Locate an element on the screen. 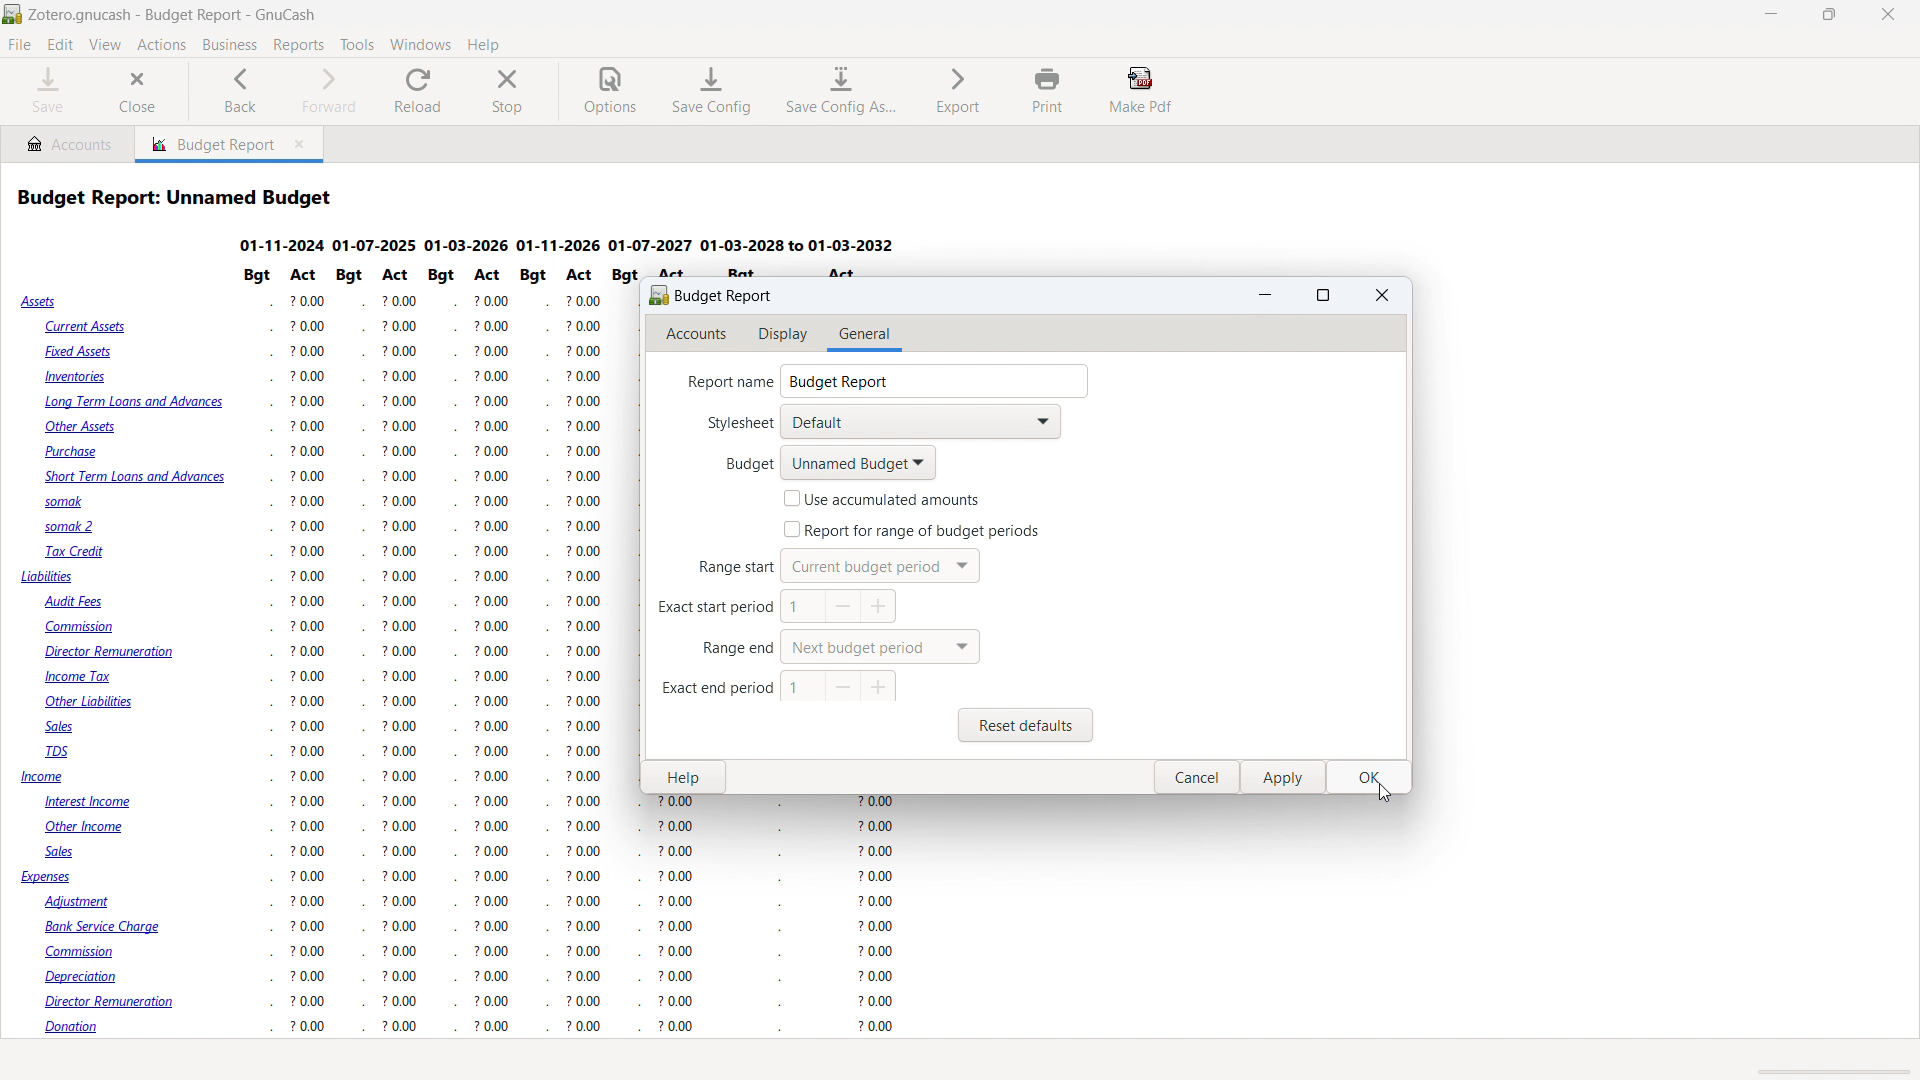 Image resolution: width=1920 pixels, height=1080 pixels. ok is located at coordinates (1370, 778).